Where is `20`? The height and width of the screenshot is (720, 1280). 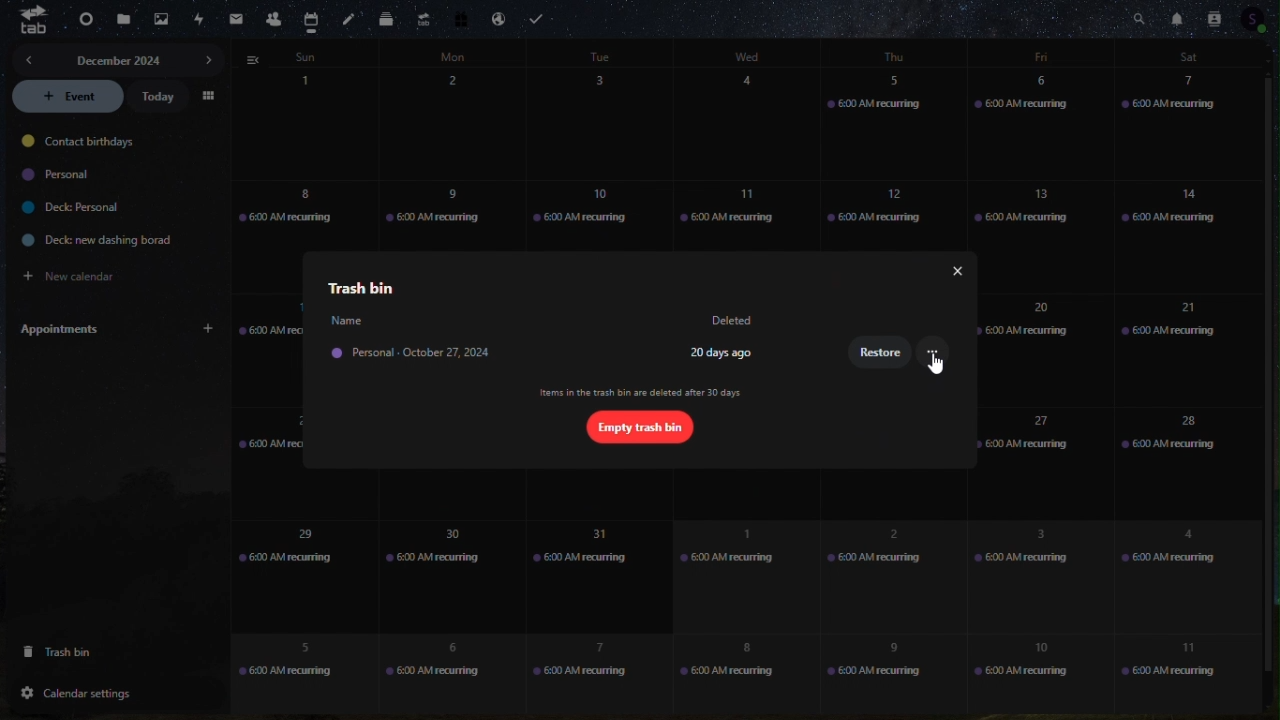 20 is located at coordinates (1027, 348).